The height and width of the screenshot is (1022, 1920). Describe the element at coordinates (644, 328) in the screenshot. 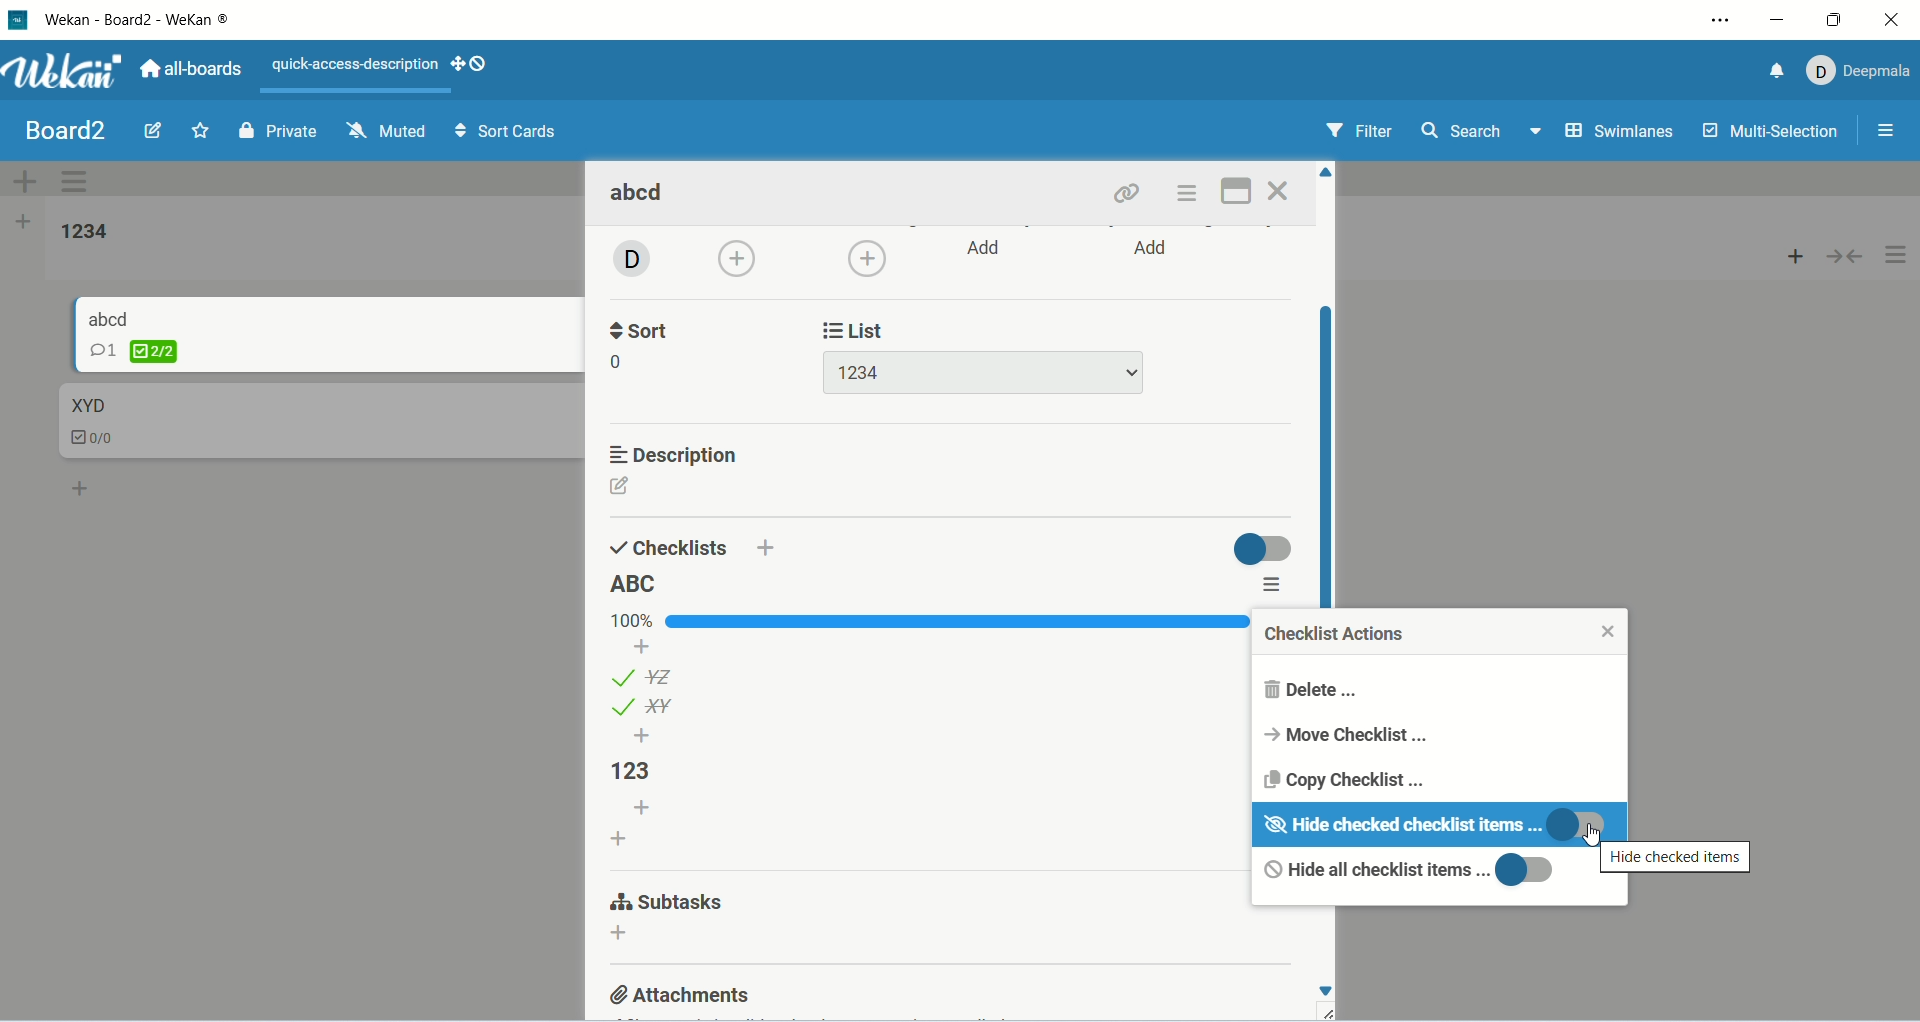

I see `sort` at that location.